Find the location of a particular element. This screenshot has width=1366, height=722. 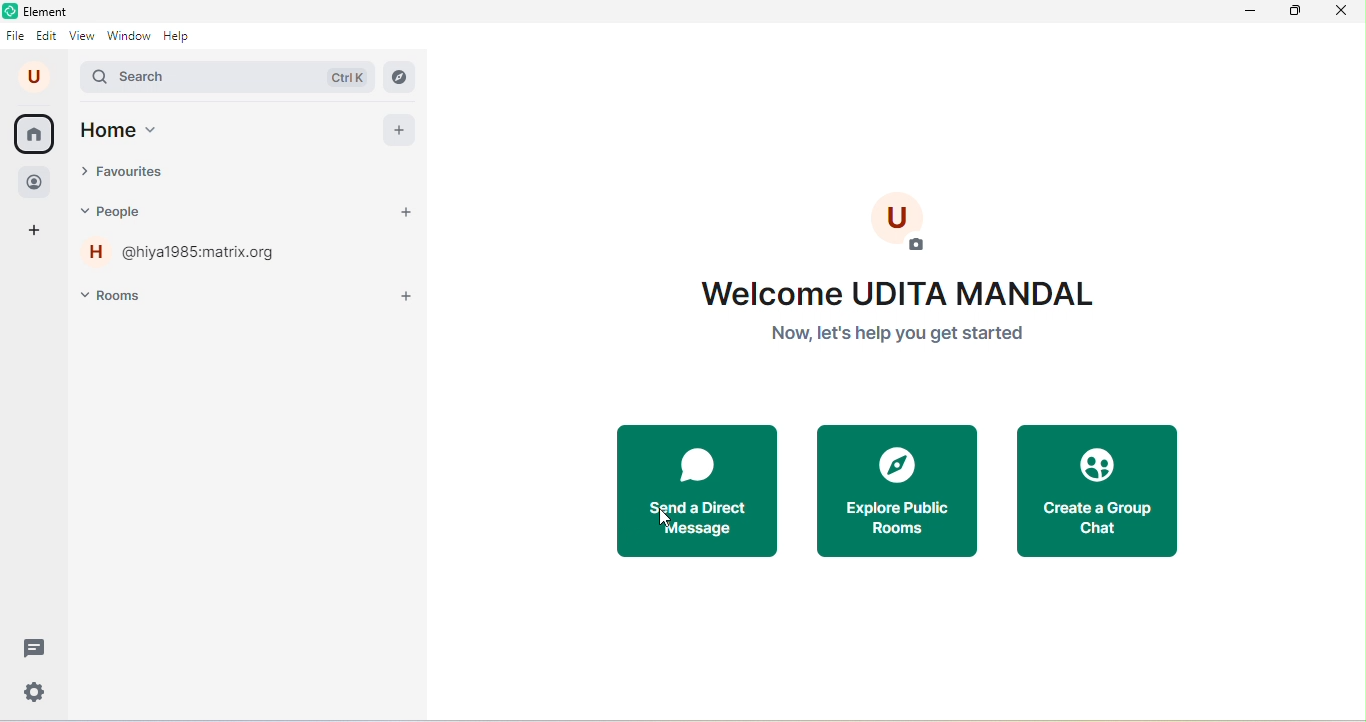

Now, let's help you get started is located at coordinates (897, 333).